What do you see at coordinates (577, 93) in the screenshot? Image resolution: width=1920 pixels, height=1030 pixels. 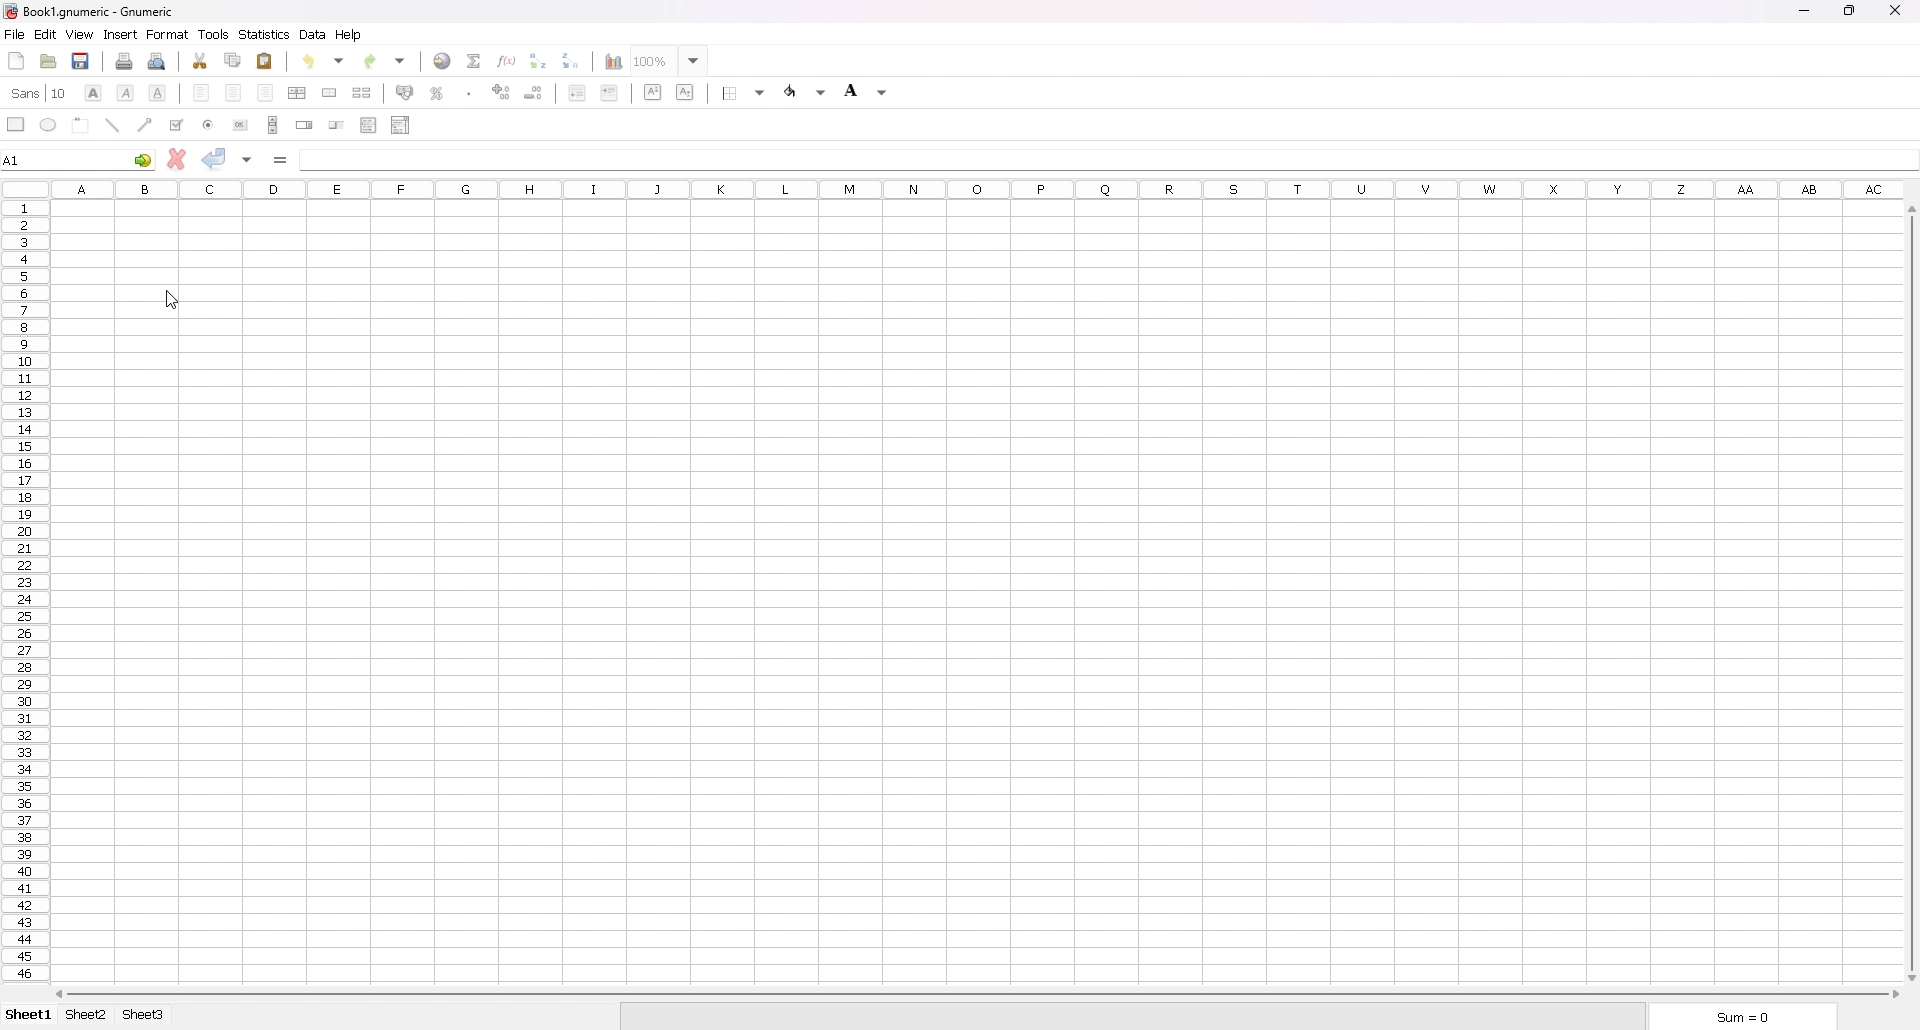 I see `decrease indent` at bounding box center [577, 93].